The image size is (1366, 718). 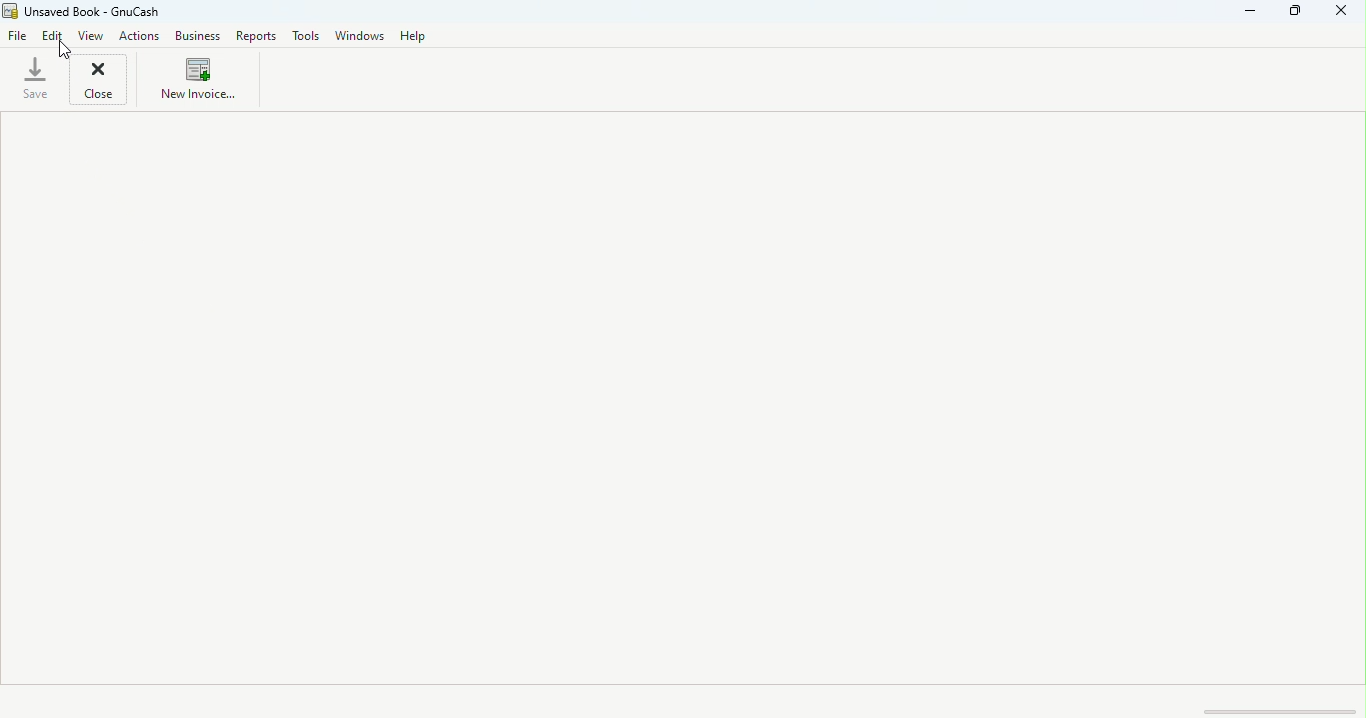 What do you see at coordinates (1245, 16) in the screenshot?
I see `Minimize` at bounding box center [1245, 16].